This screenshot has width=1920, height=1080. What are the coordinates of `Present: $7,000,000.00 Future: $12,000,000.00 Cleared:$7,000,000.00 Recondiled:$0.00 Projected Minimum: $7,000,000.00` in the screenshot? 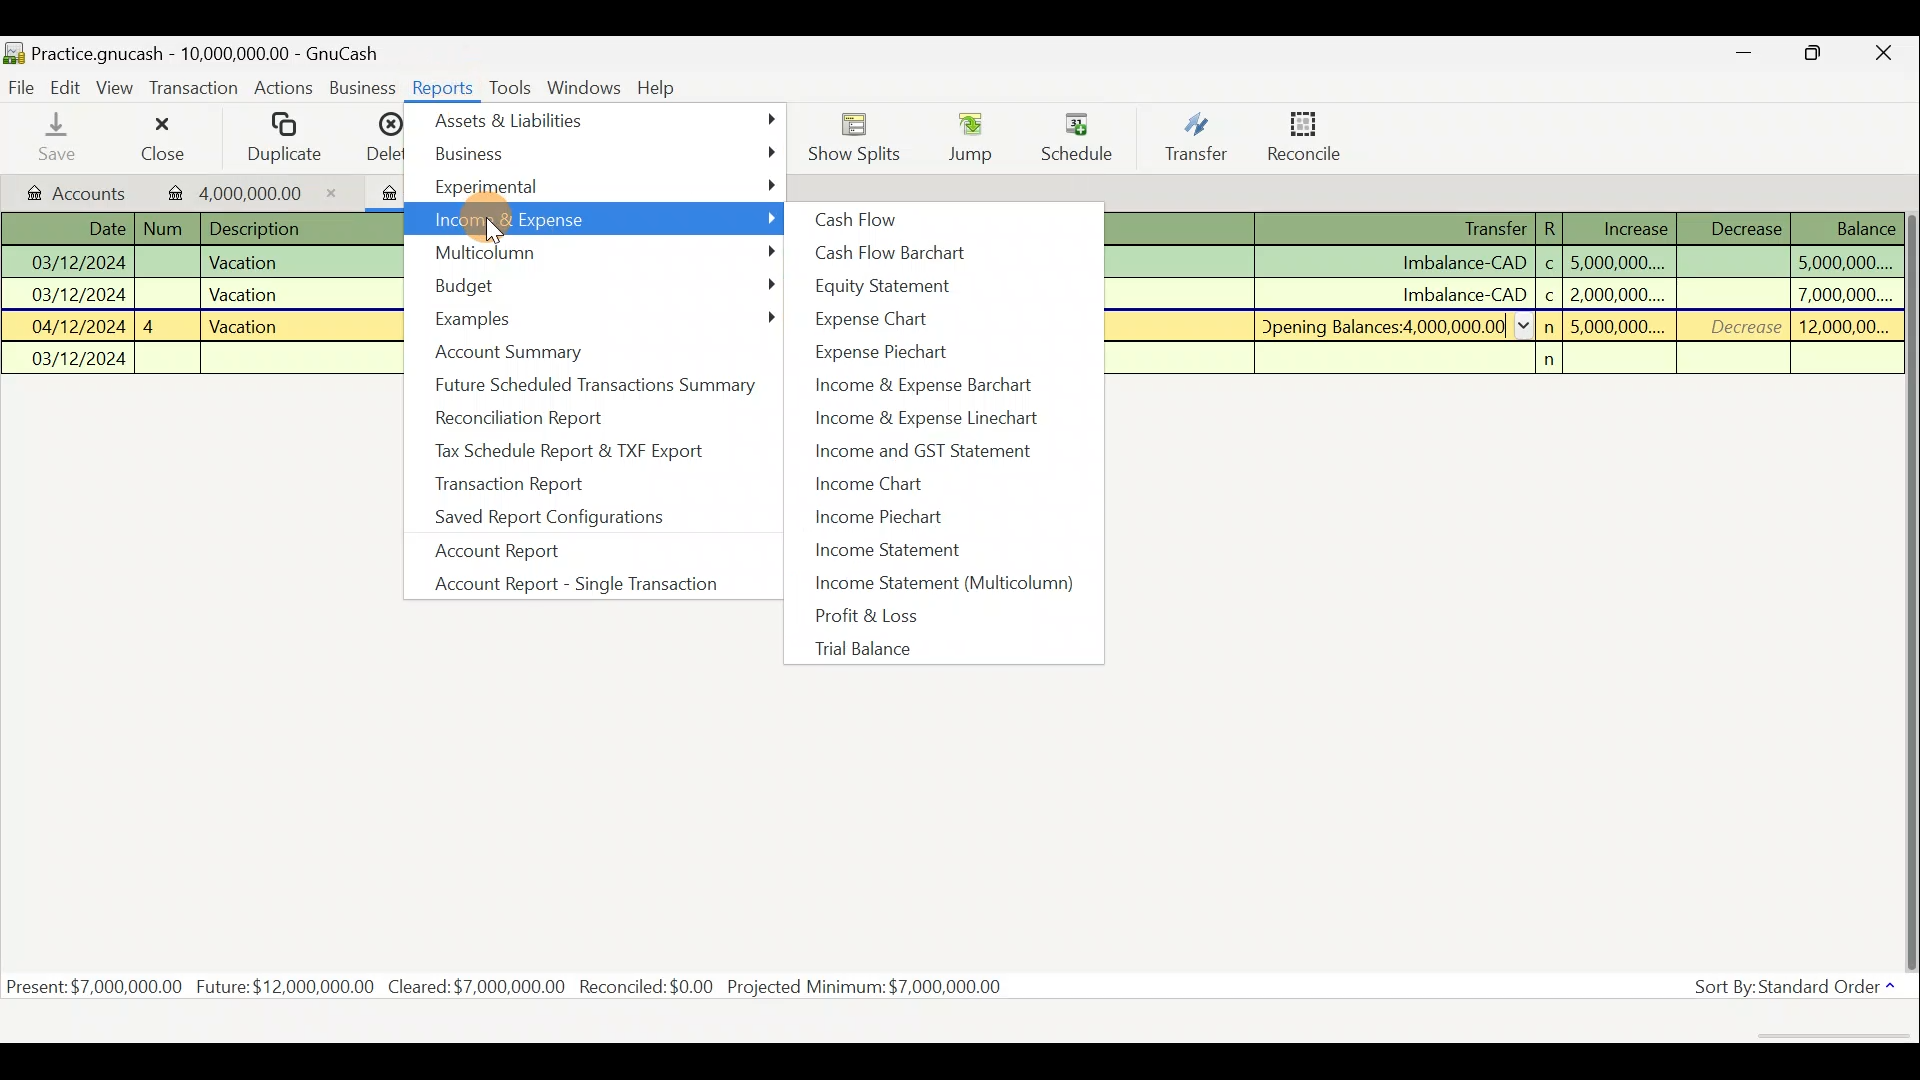 It's located at (509, 985).